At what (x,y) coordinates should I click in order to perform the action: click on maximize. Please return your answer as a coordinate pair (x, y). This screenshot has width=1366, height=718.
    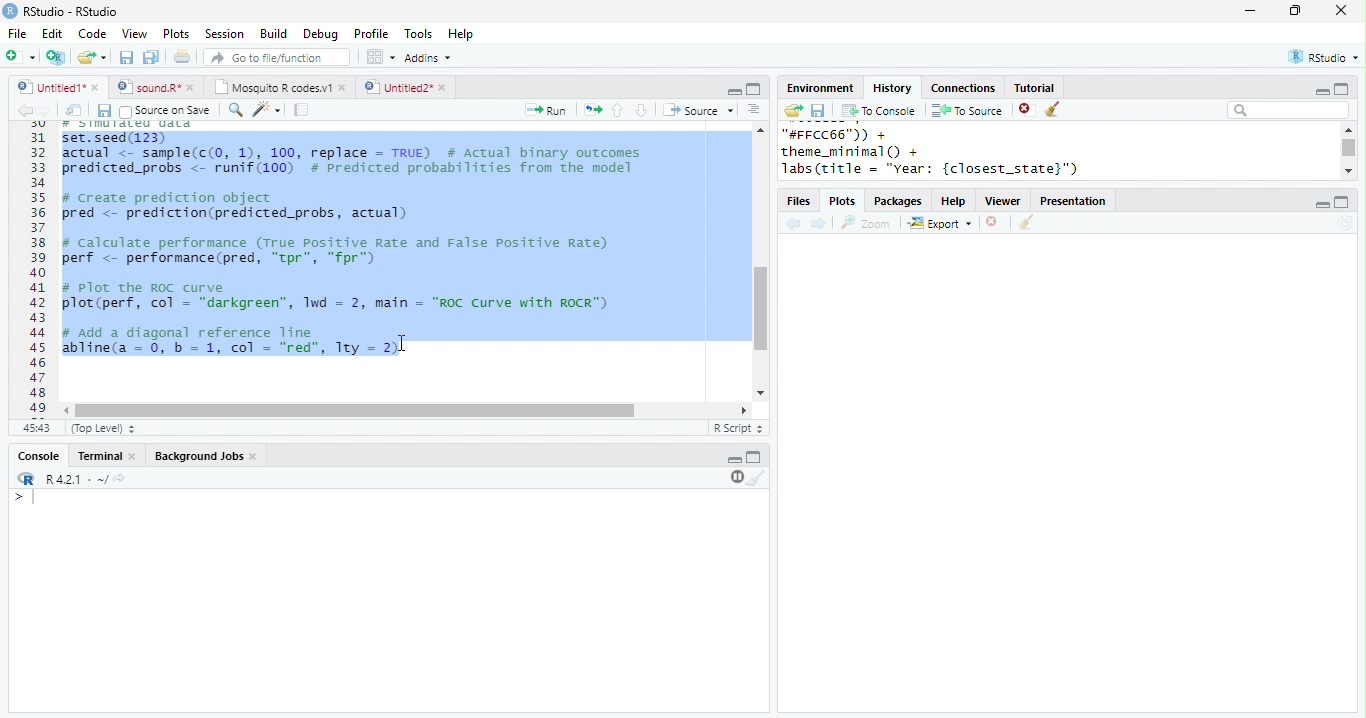
    Looking at the image, I should click on (754, 456).